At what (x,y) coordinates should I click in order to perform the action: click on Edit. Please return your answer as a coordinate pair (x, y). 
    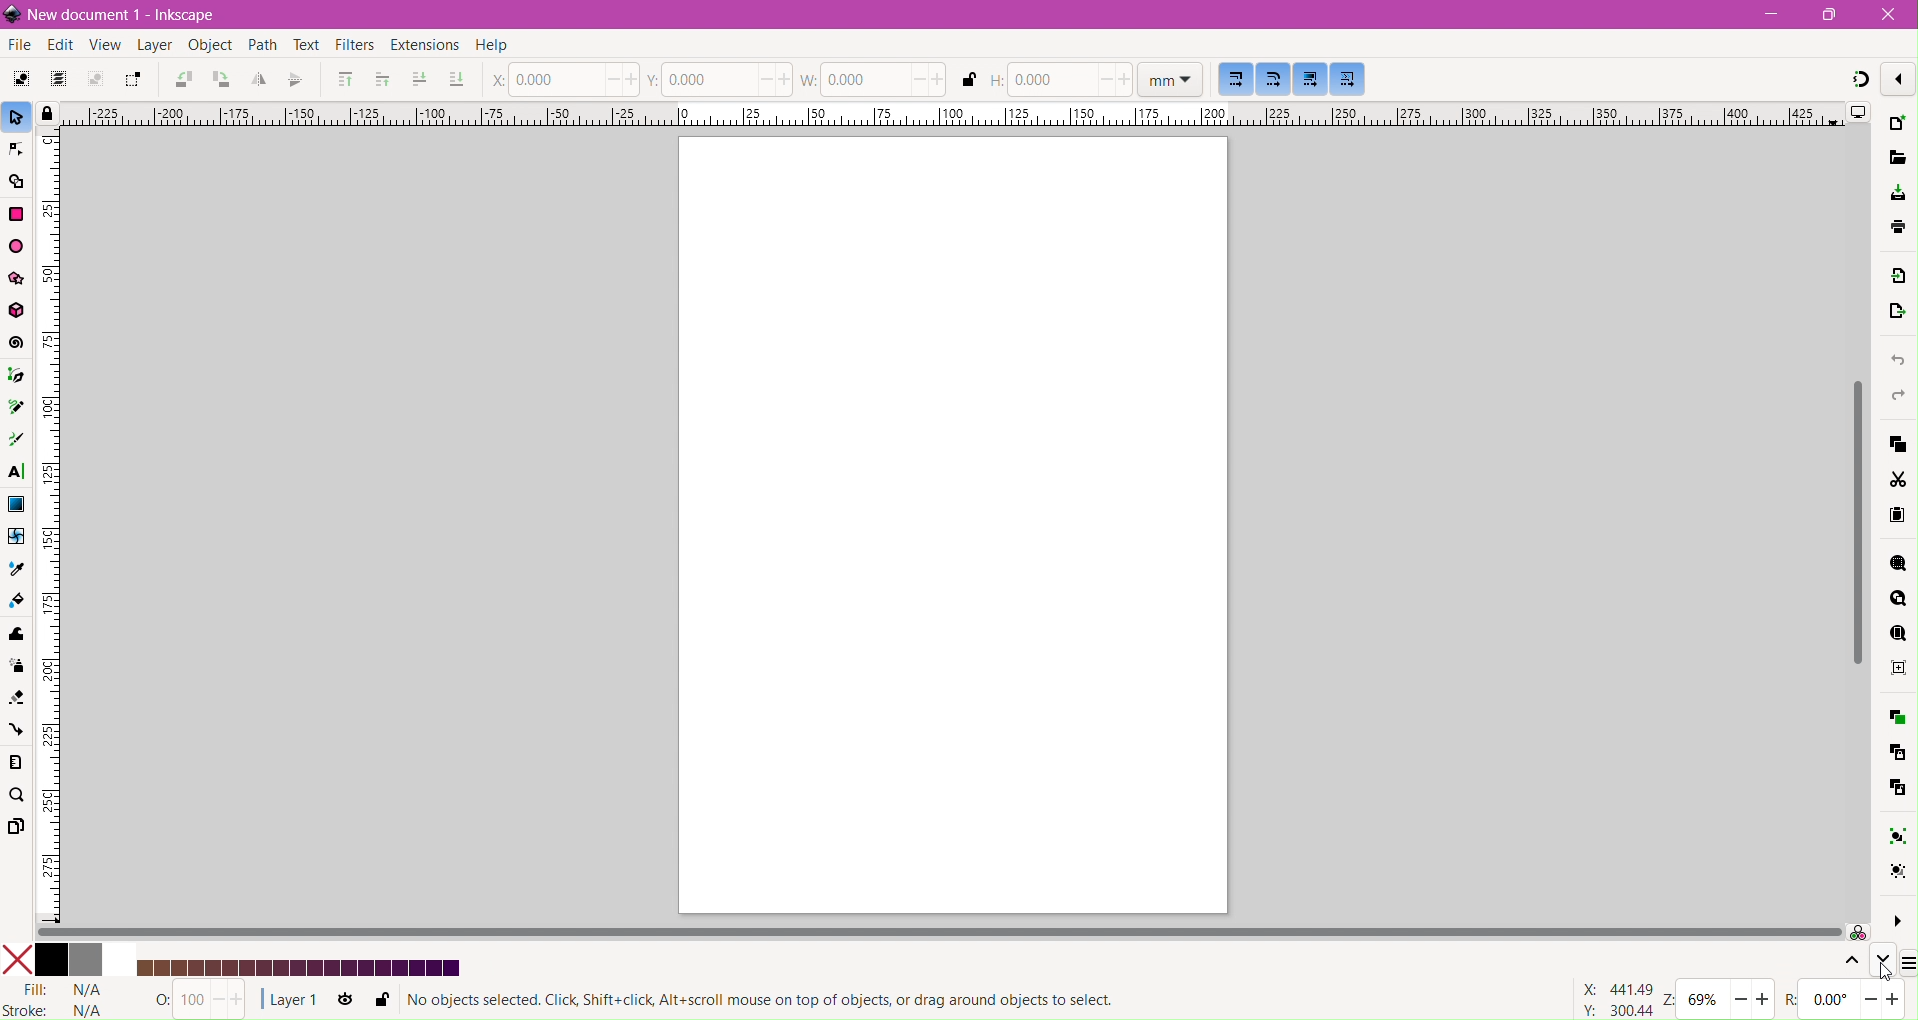
    Looking at the image, I should click on (57, 44).